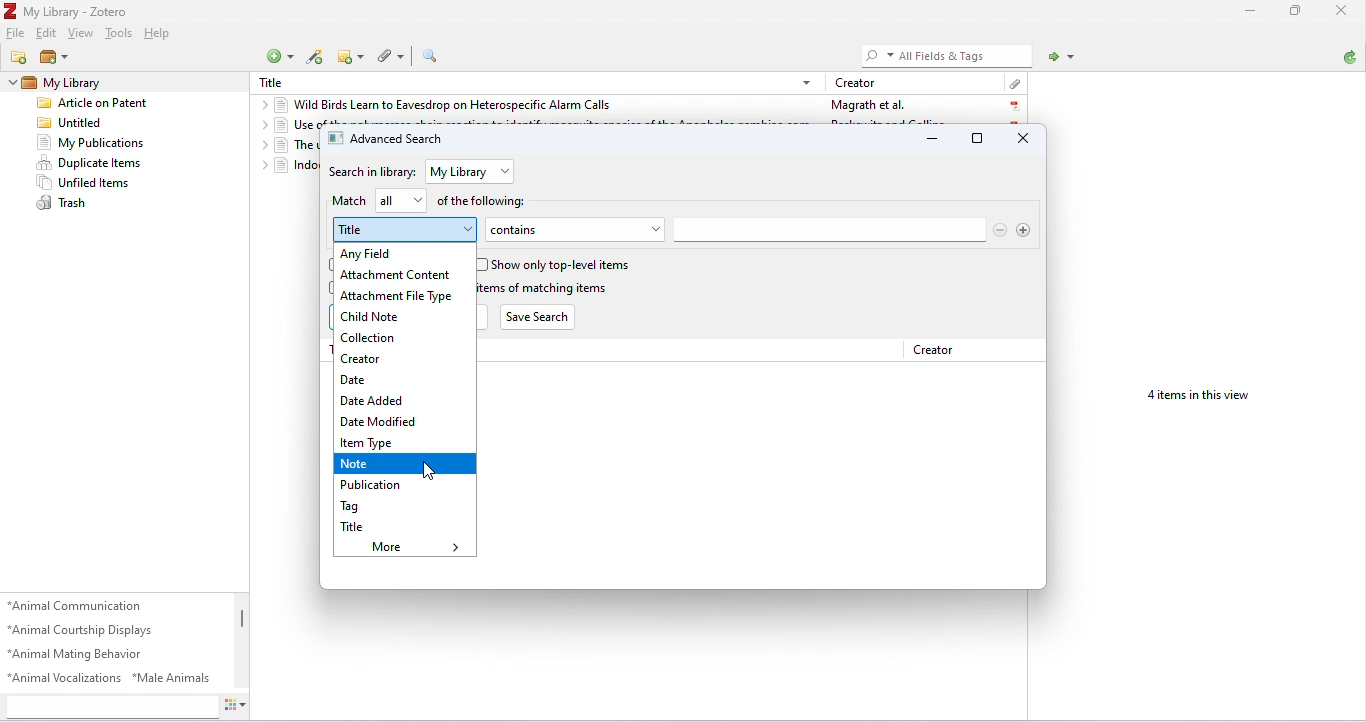  Describe the element at coordinates (159, 34) in the screenshot. I see `help` at that location.